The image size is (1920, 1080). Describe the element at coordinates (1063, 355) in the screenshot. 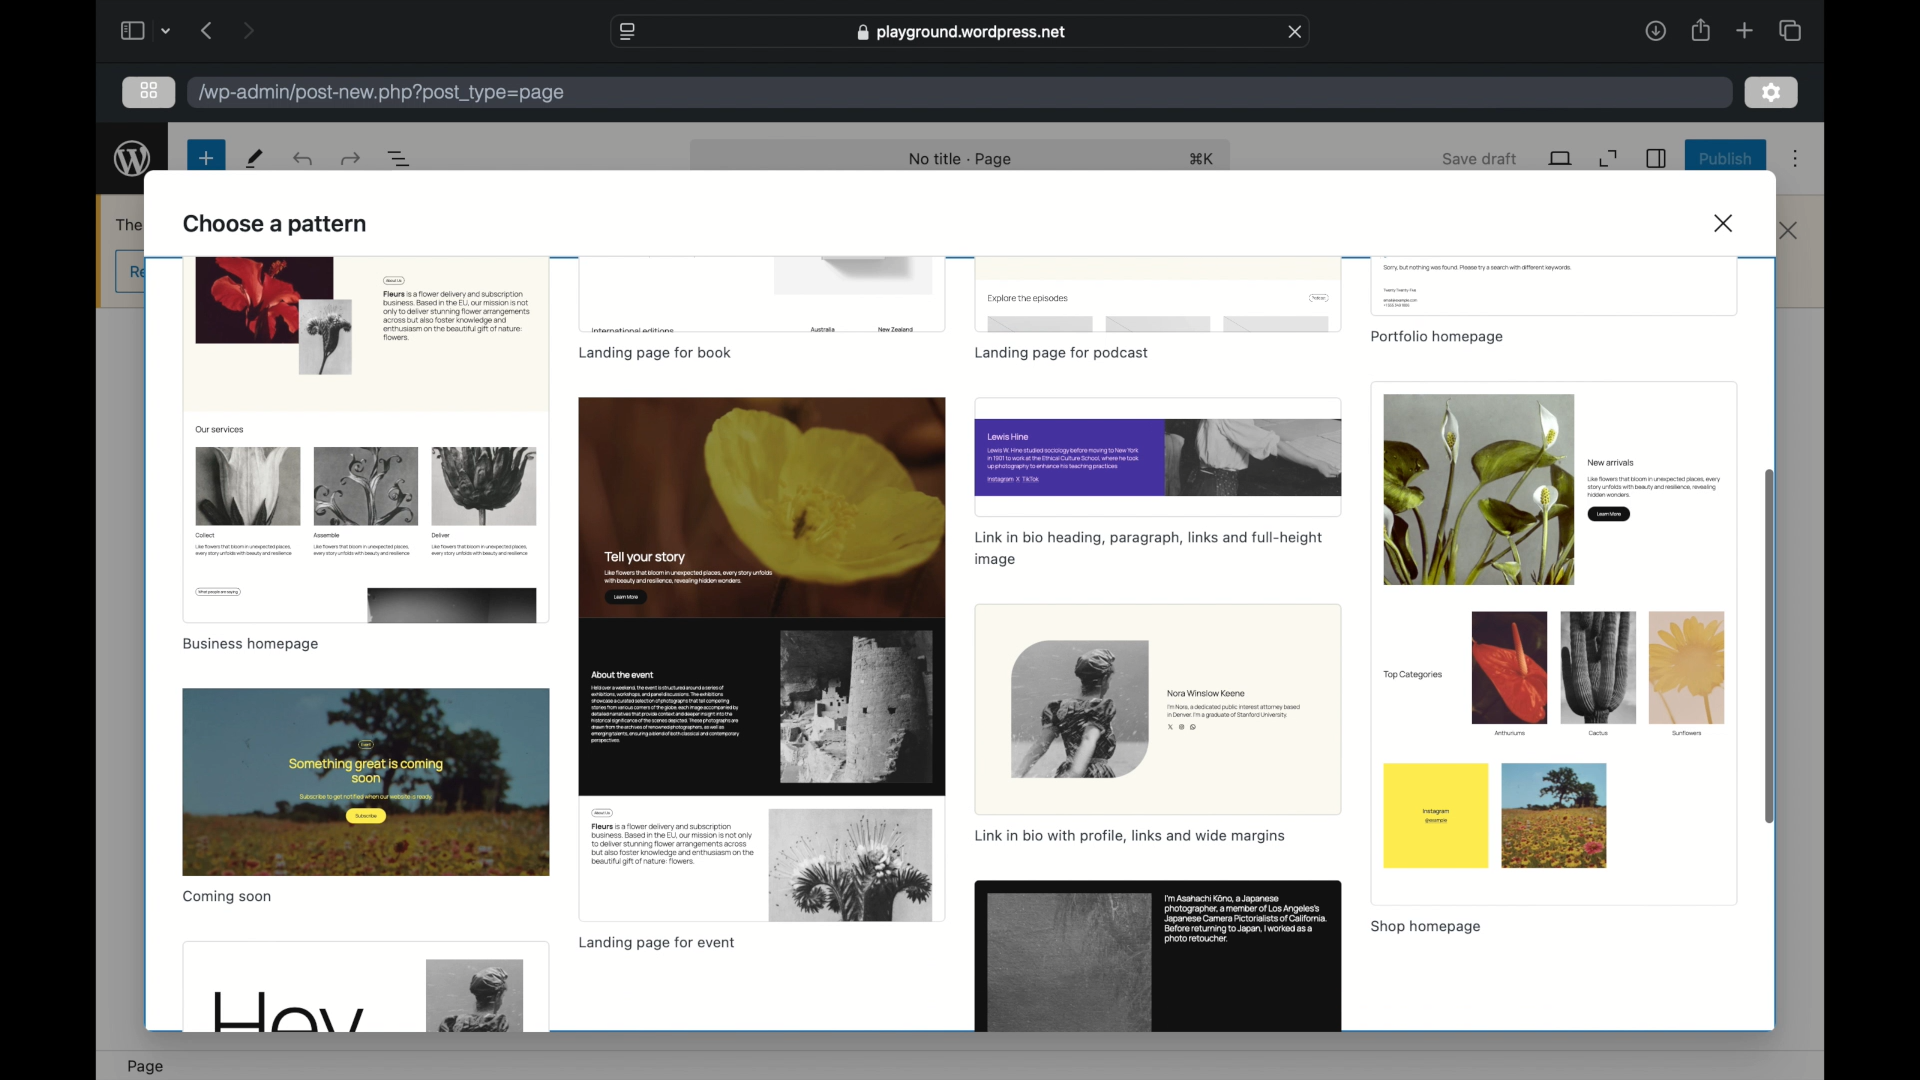

I see `landing page for podcast` at that location.